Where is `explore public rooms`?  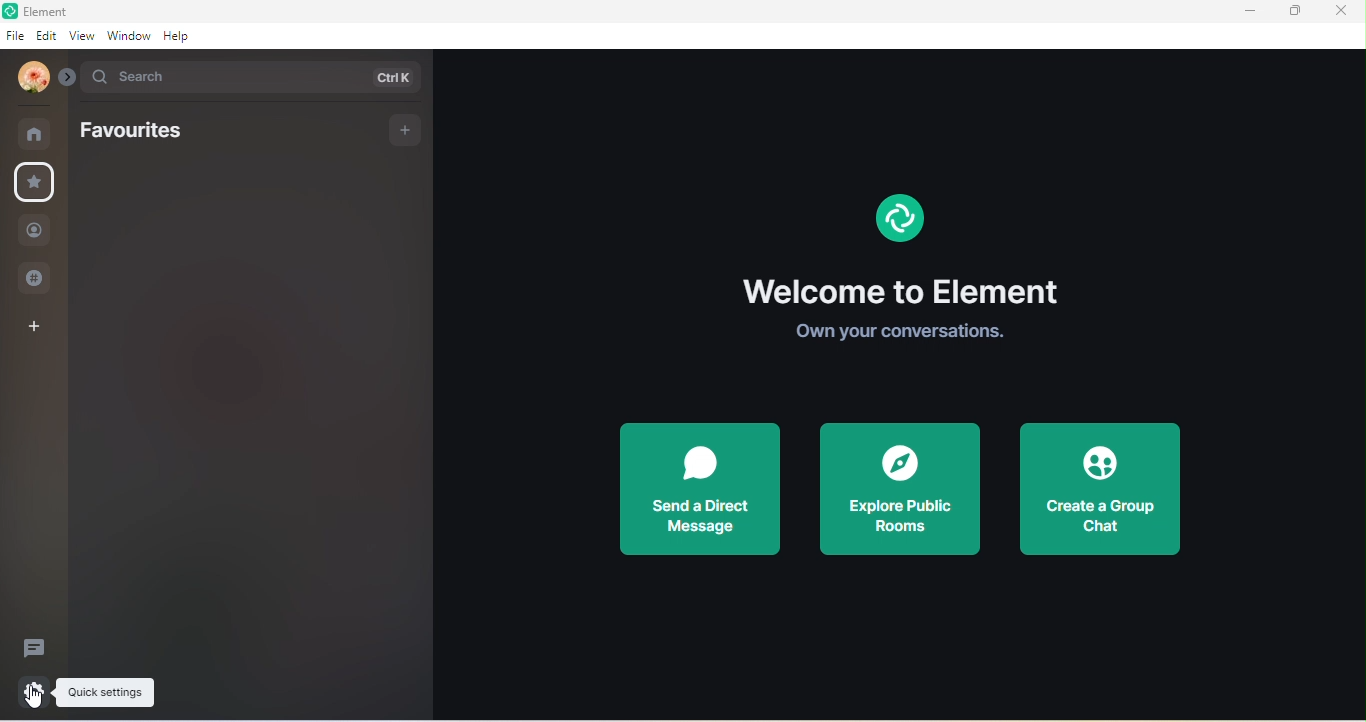 explore public rooms is located at coordinates (900, 494).